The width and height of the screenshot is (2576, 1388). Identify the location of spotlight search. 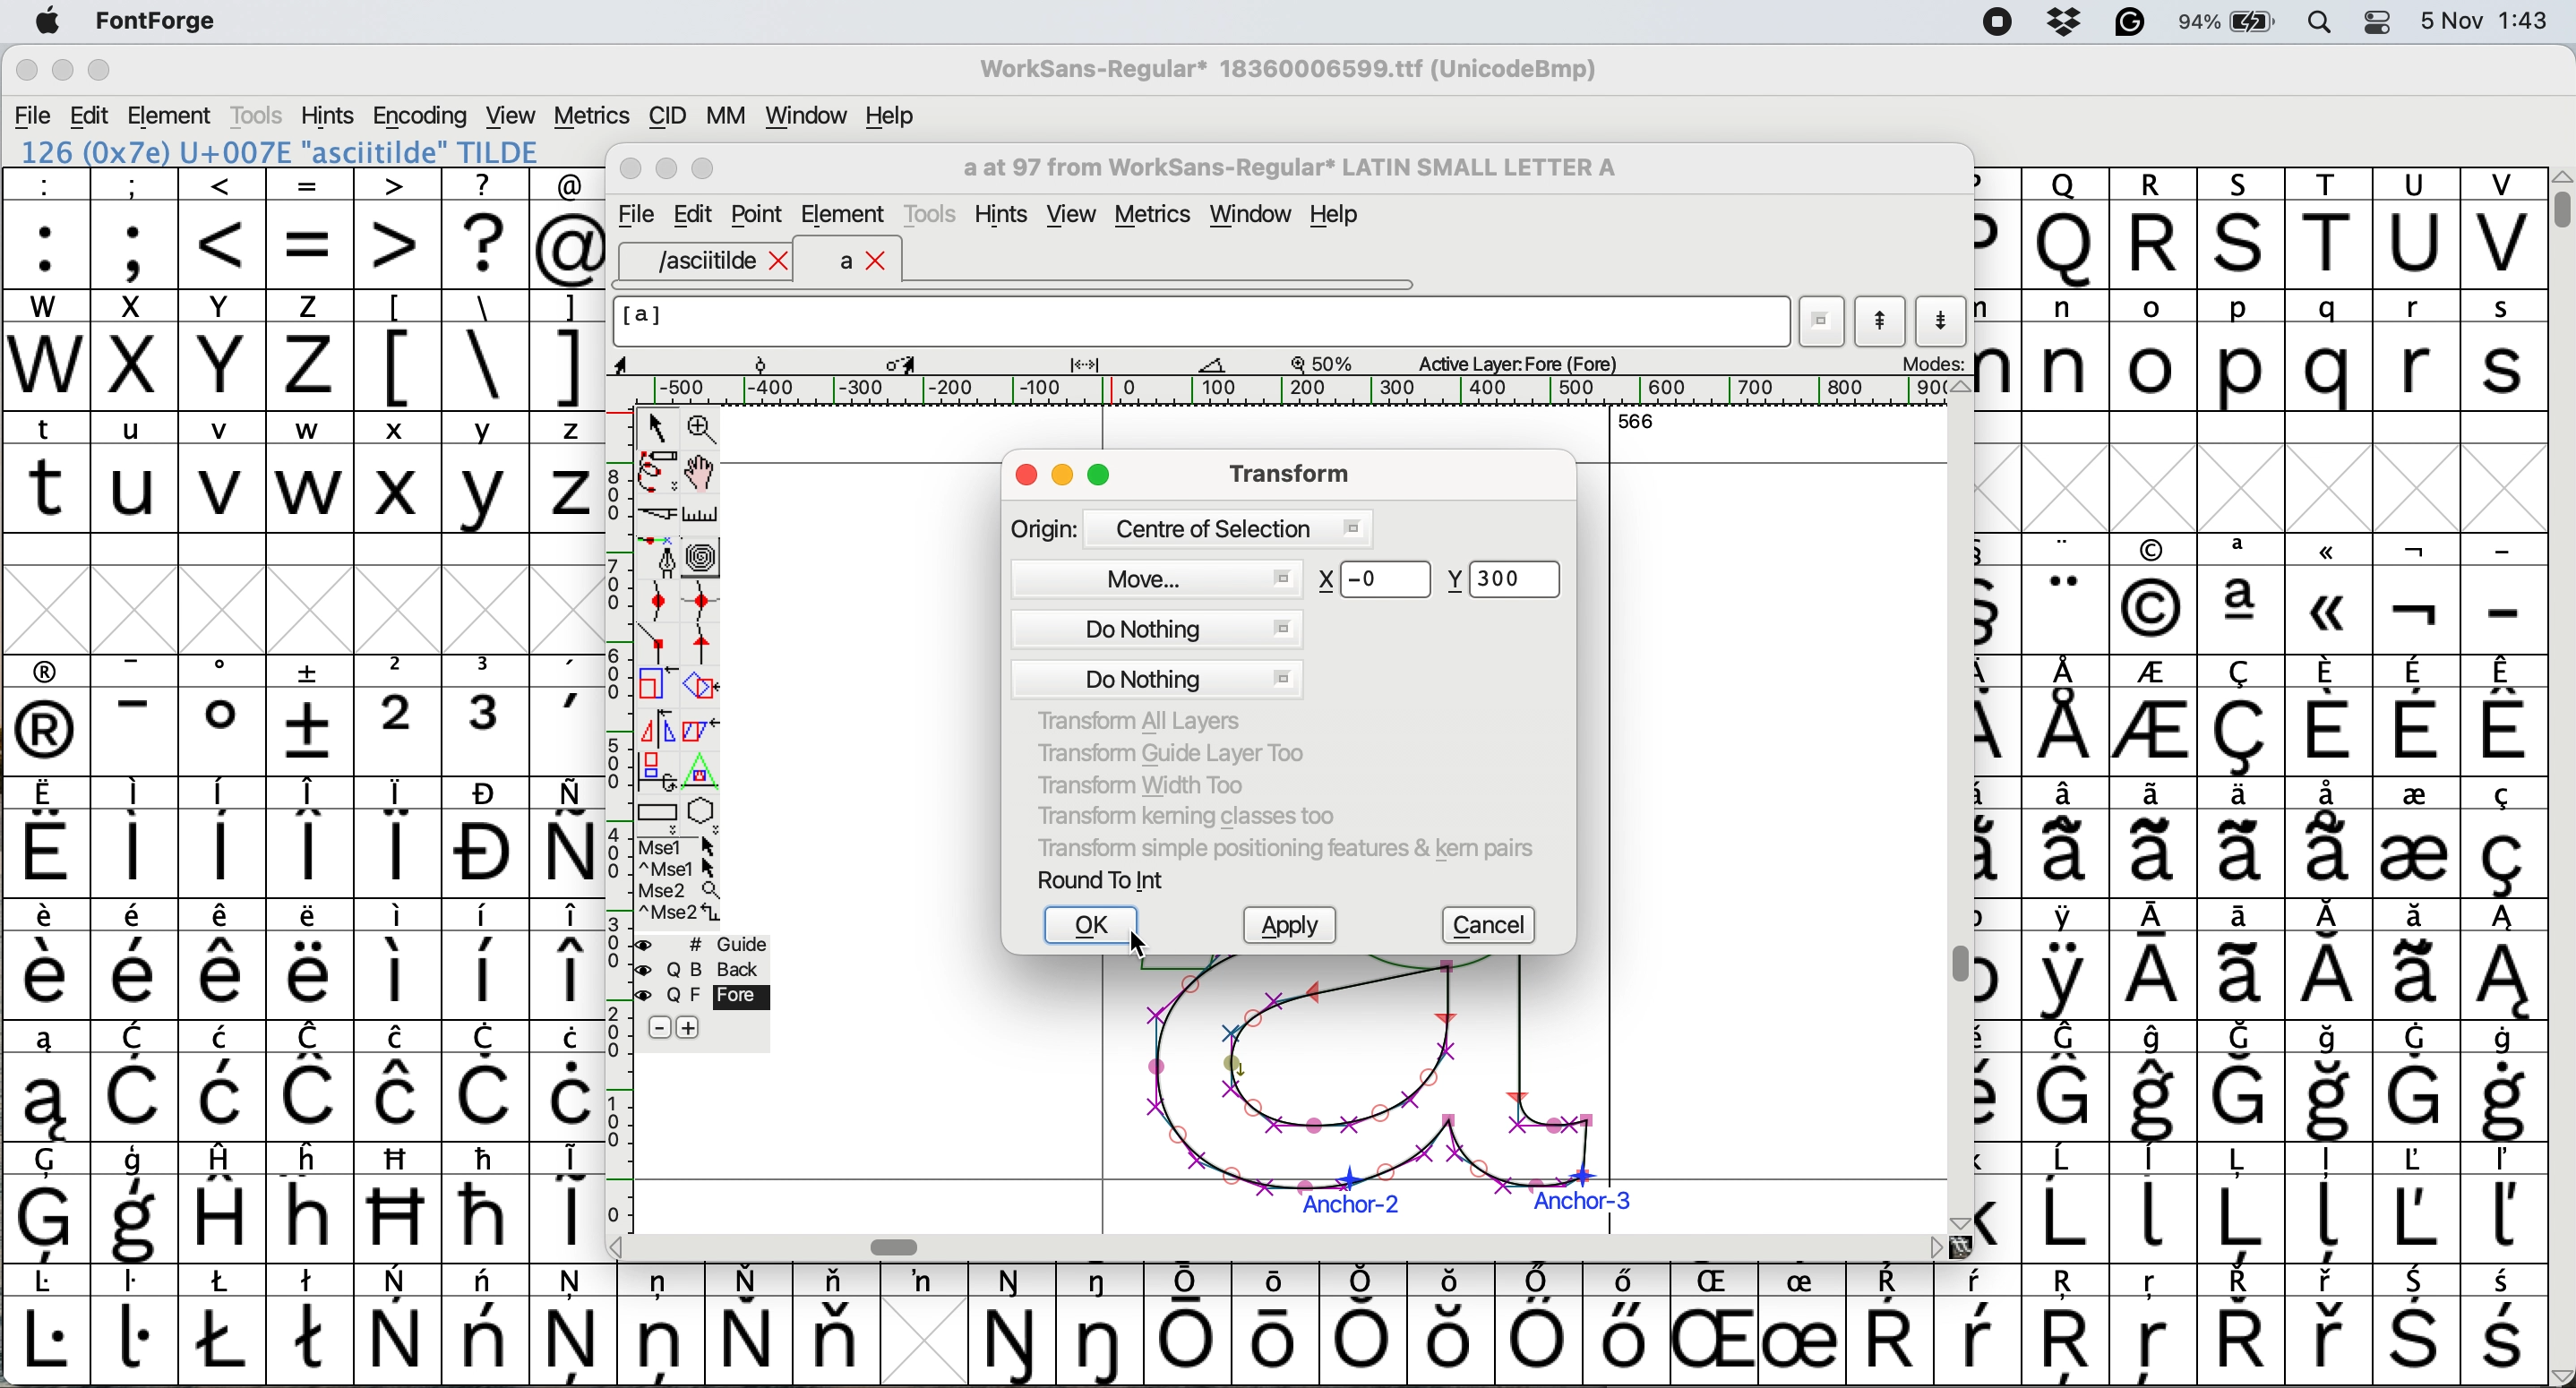
(2332, 21).